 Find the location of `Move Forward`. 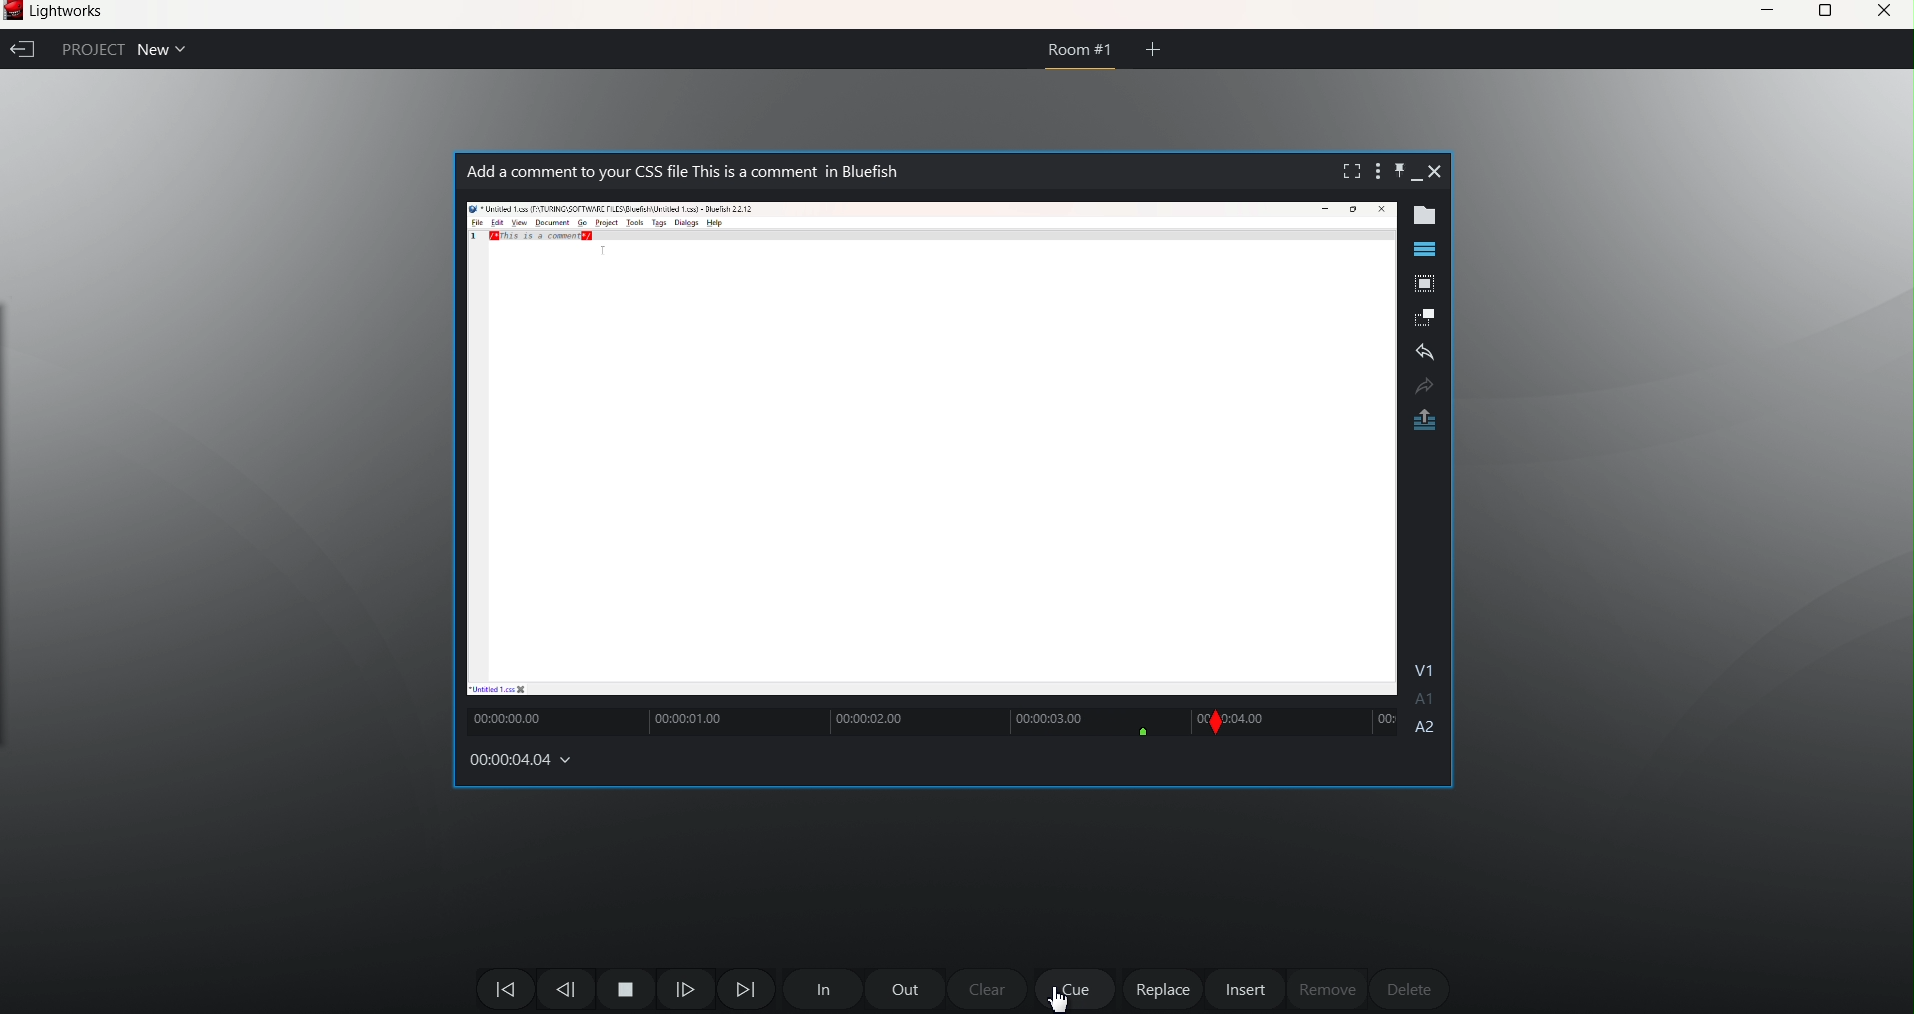

Move Forward is located at coordinates (746, 989).